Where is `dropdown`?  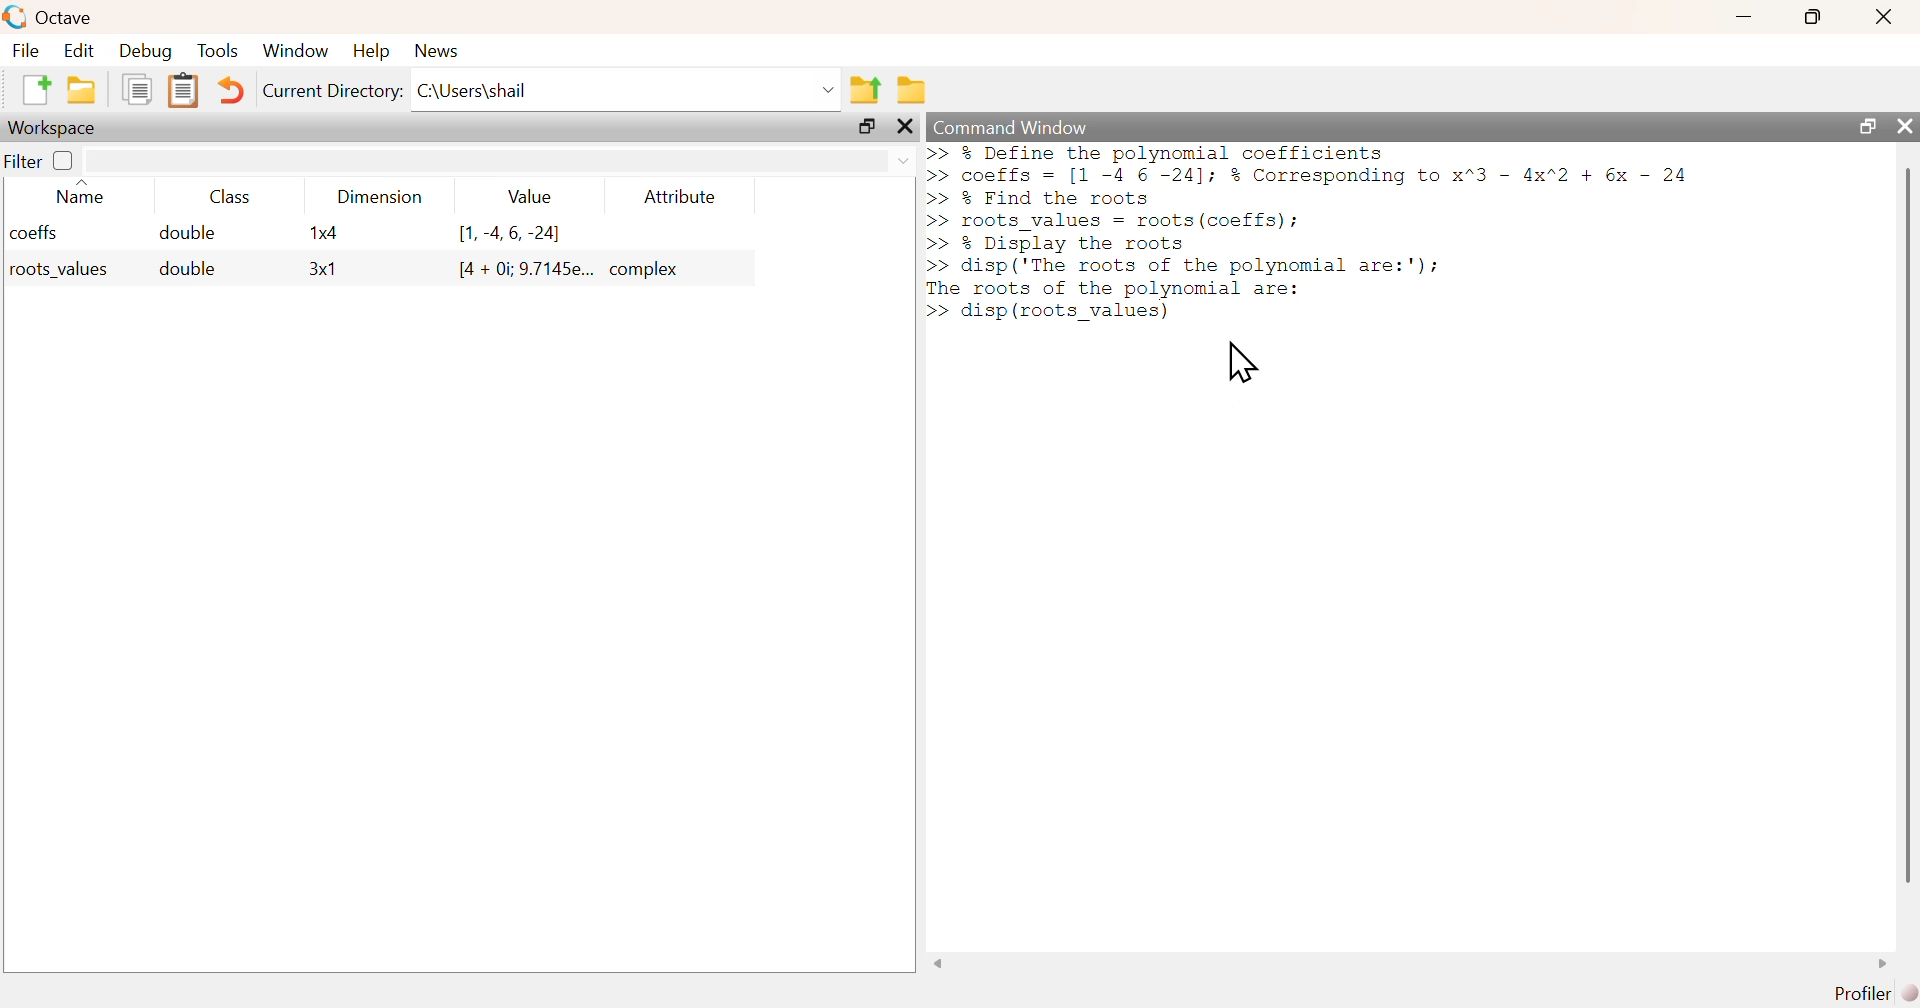
dropdown is located at coordinates (825, 89).